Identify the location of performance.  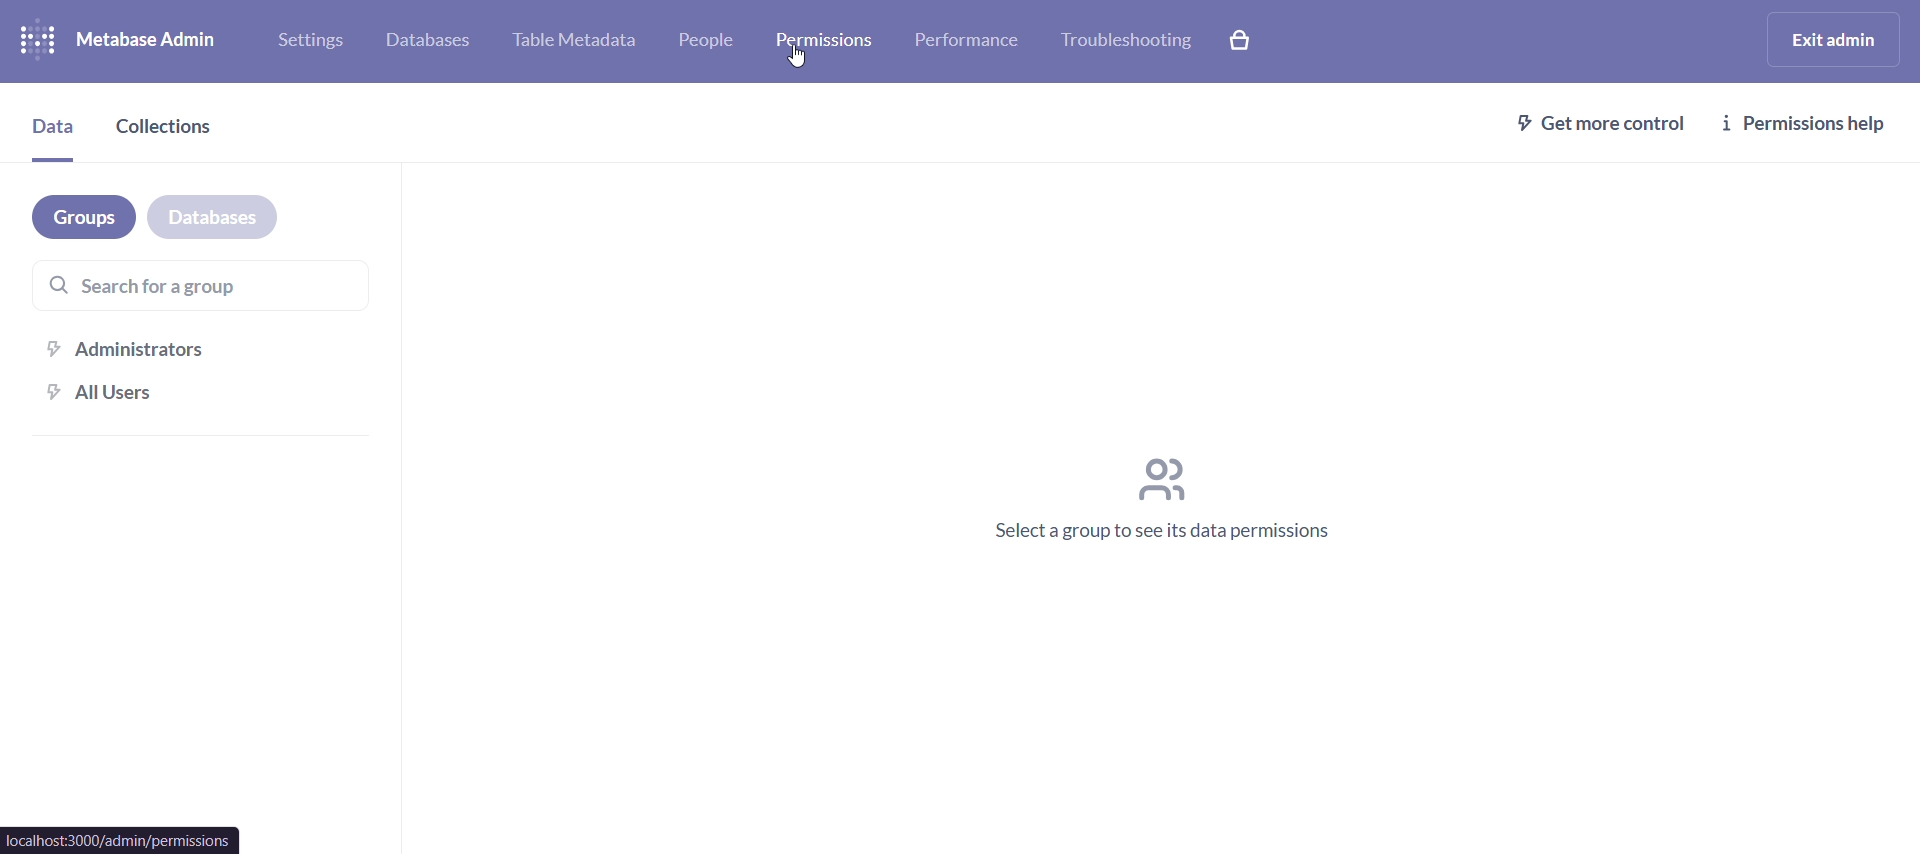
(973, 44).